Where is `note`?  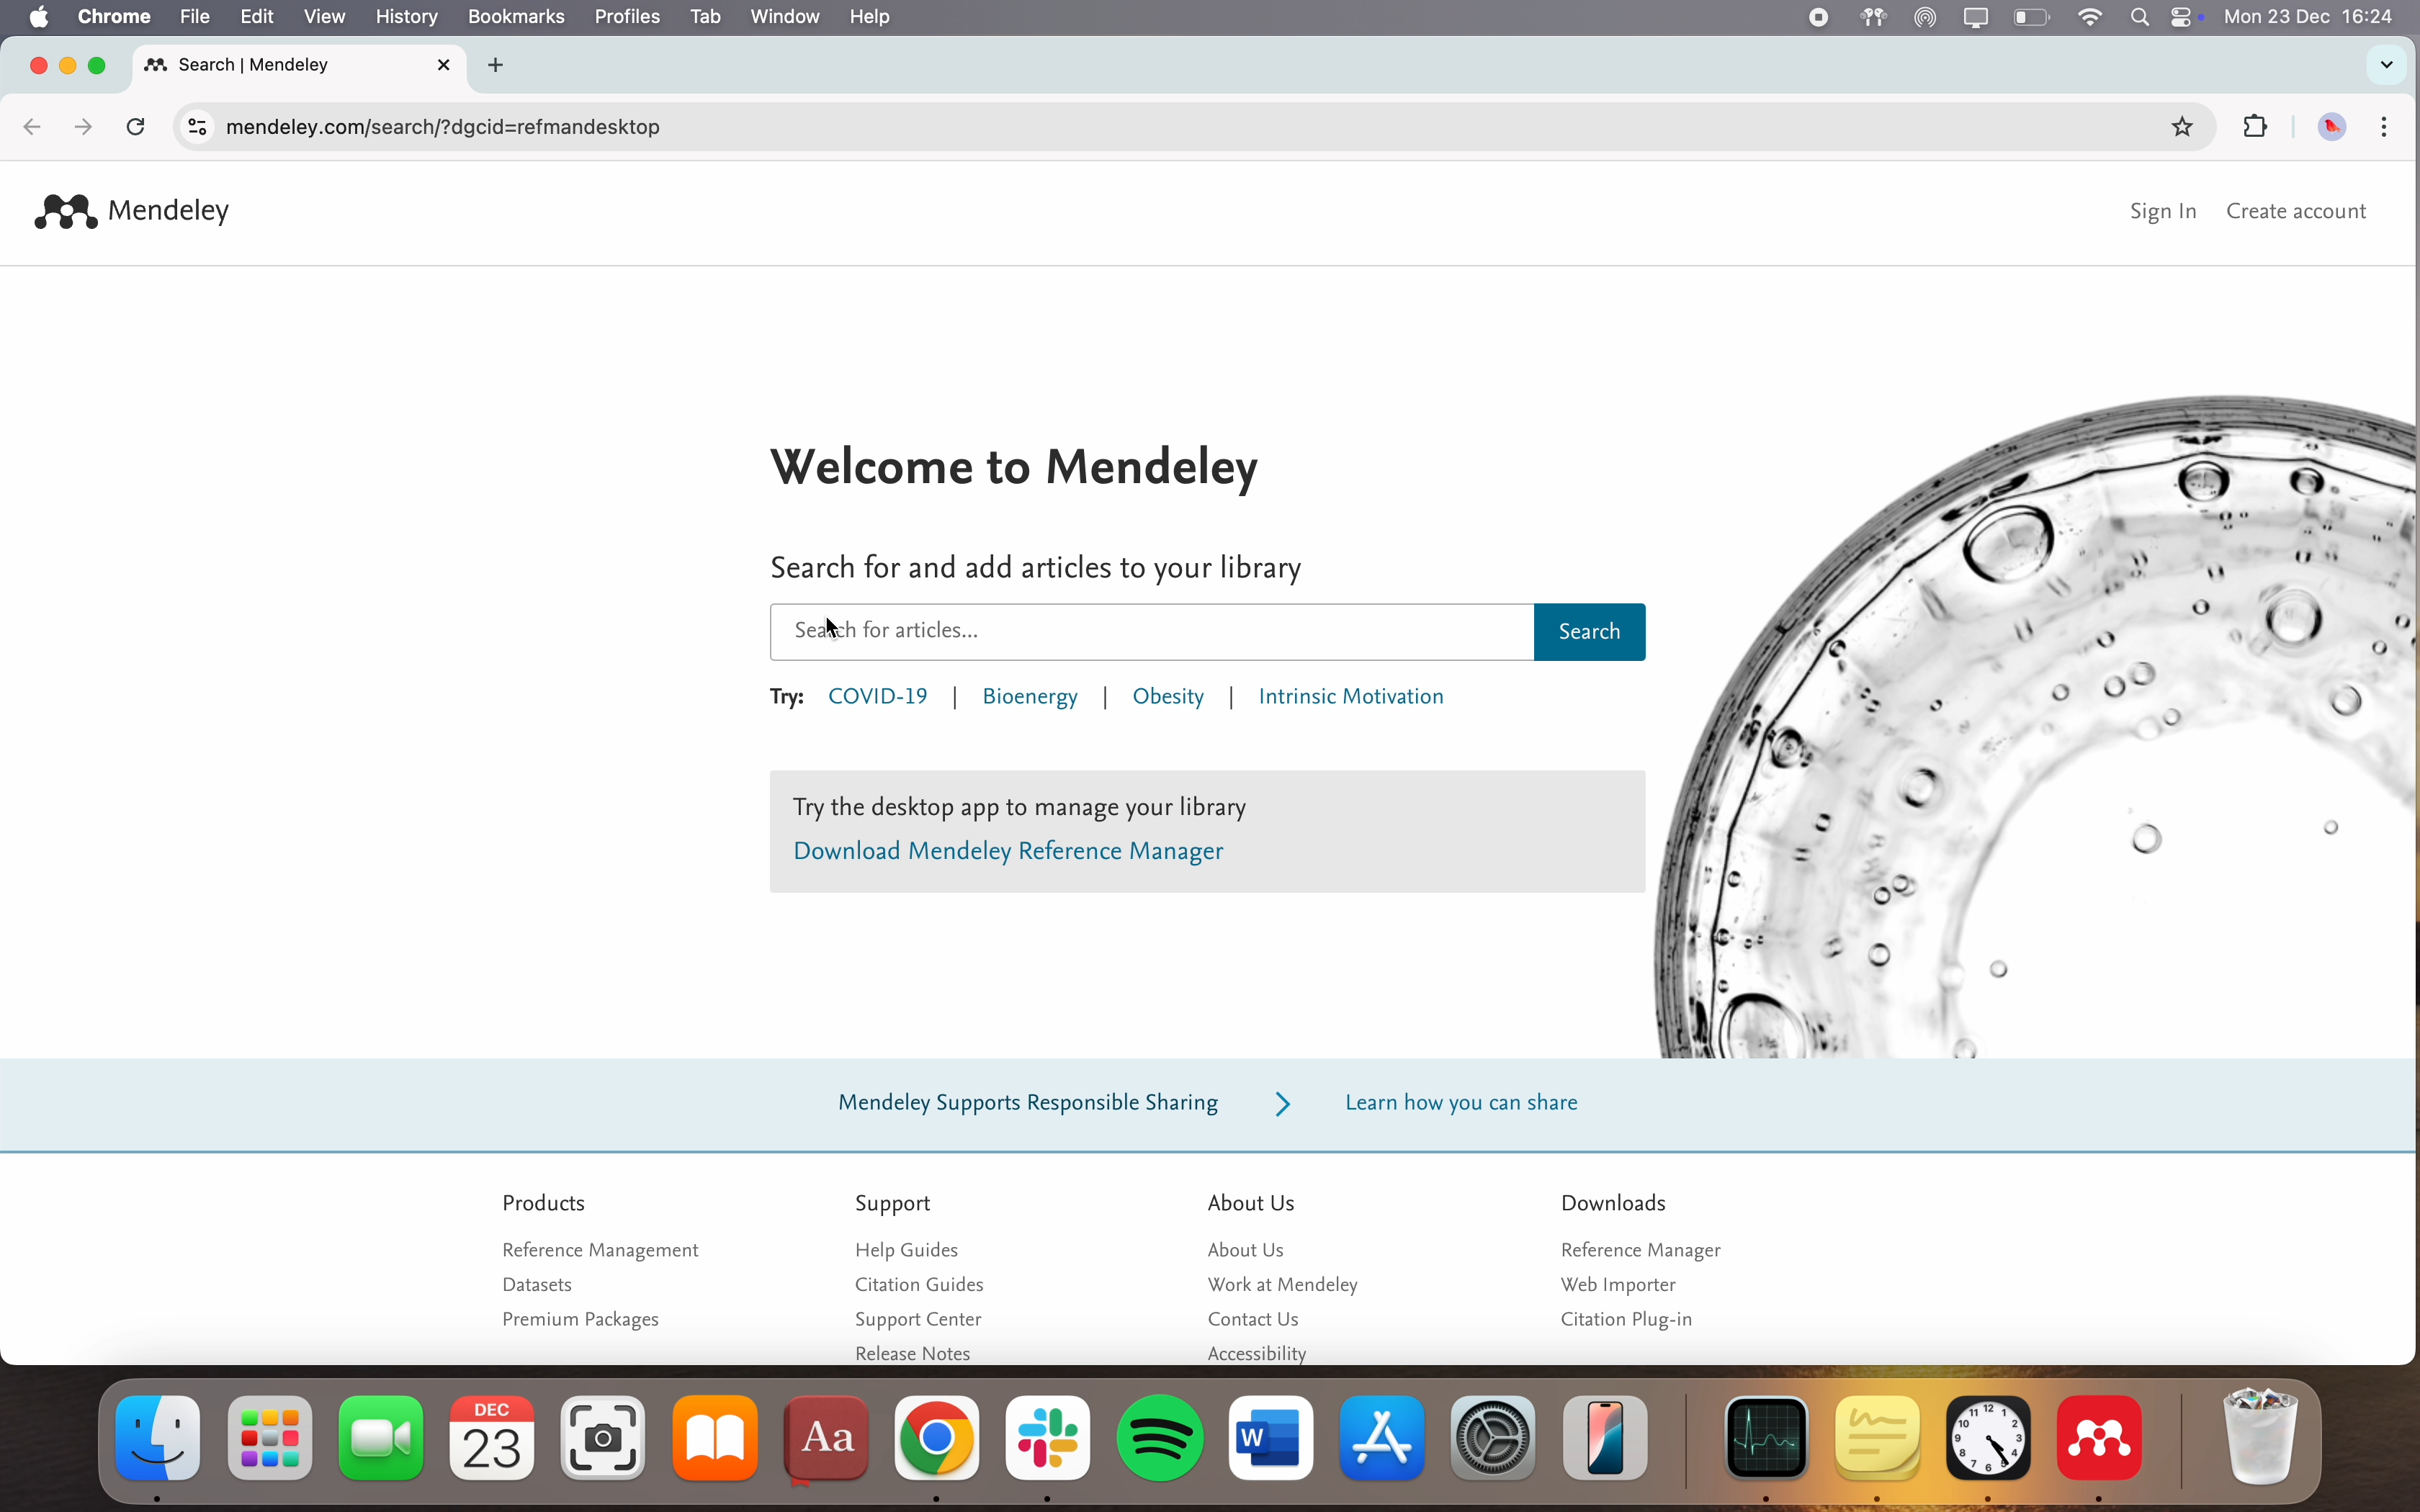
note is located at coordinates (1207, 833).